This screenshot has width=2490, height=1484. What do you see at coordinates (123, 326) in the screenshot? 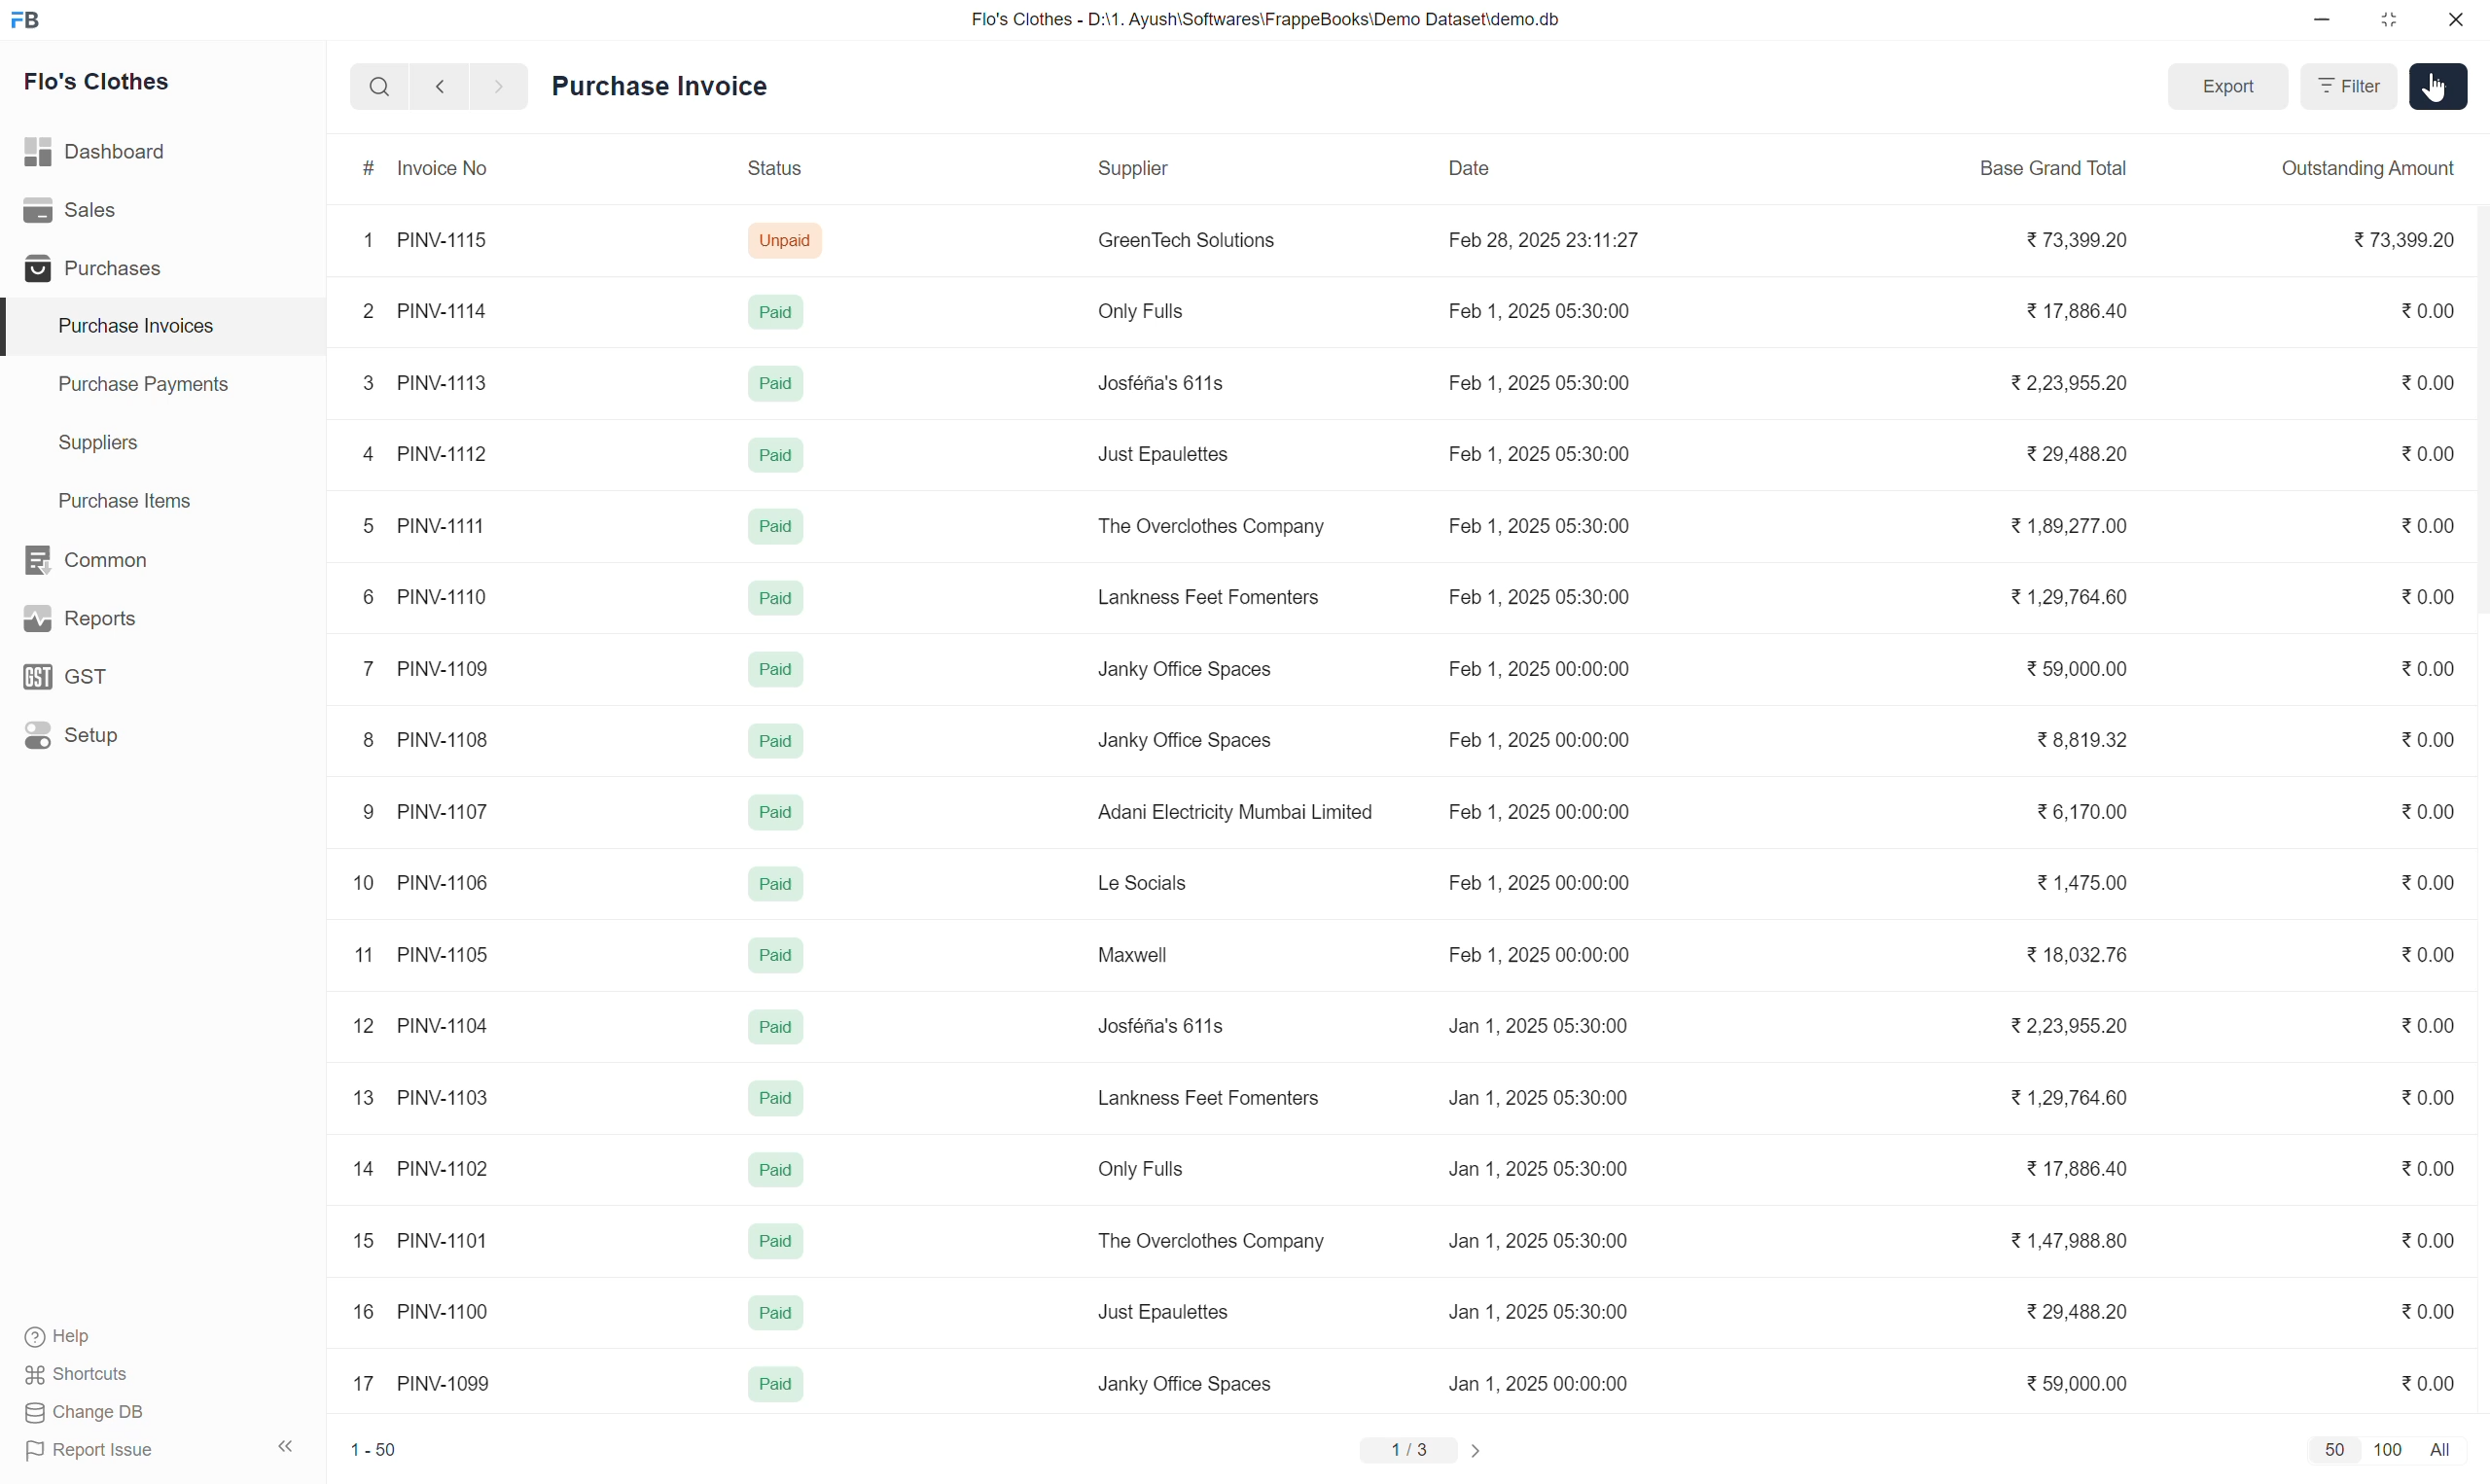
I see `Purchase Invoices` at bounding box center [123, 326].